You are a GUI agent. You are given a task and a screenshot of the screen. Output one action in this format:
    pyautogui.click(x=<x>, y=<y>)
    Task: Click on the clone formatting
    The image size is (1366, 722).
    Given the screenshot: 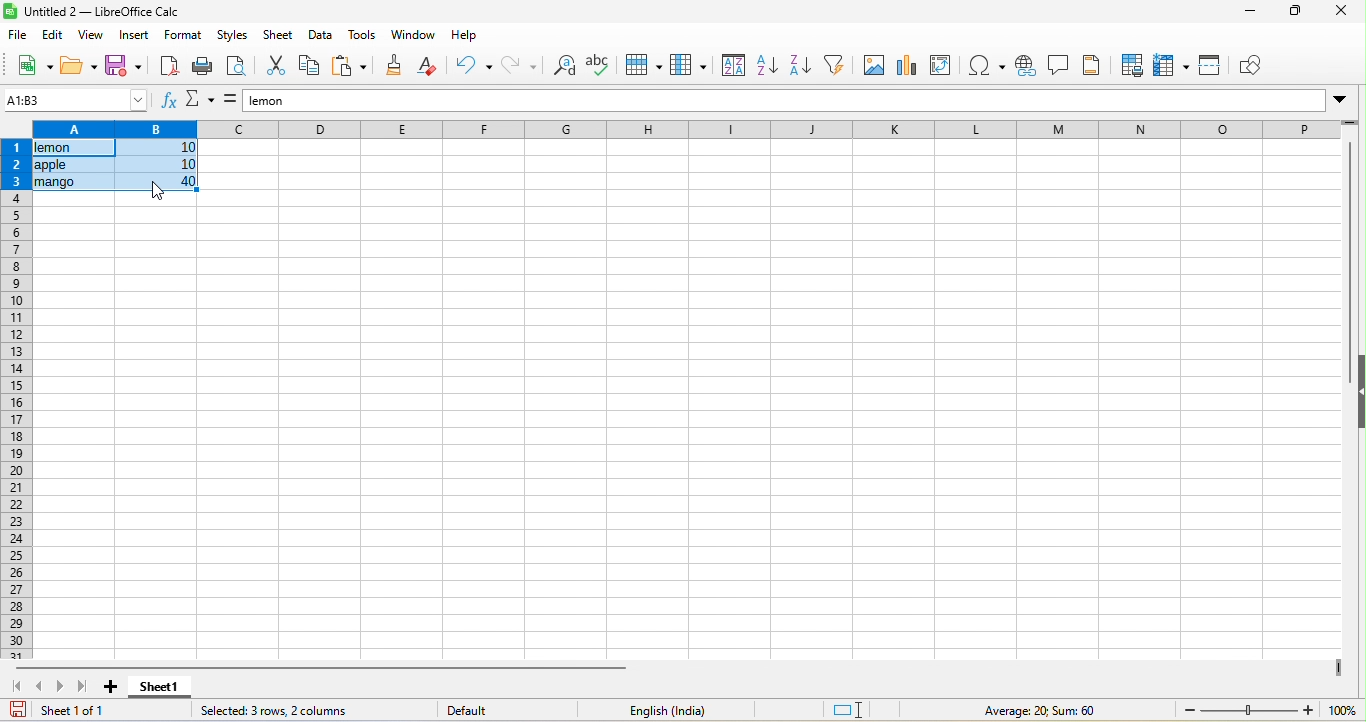 What is the action you would take?
    pyautogui.click(x=392, y=67)
    